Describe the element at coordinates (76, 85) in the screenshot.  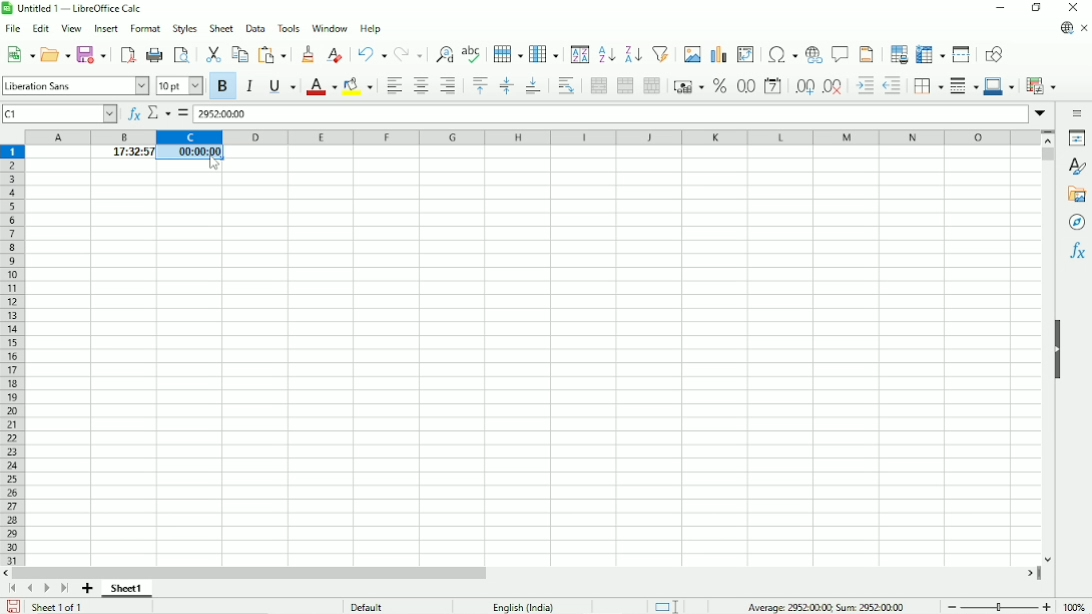
I see `Font style` at that location.